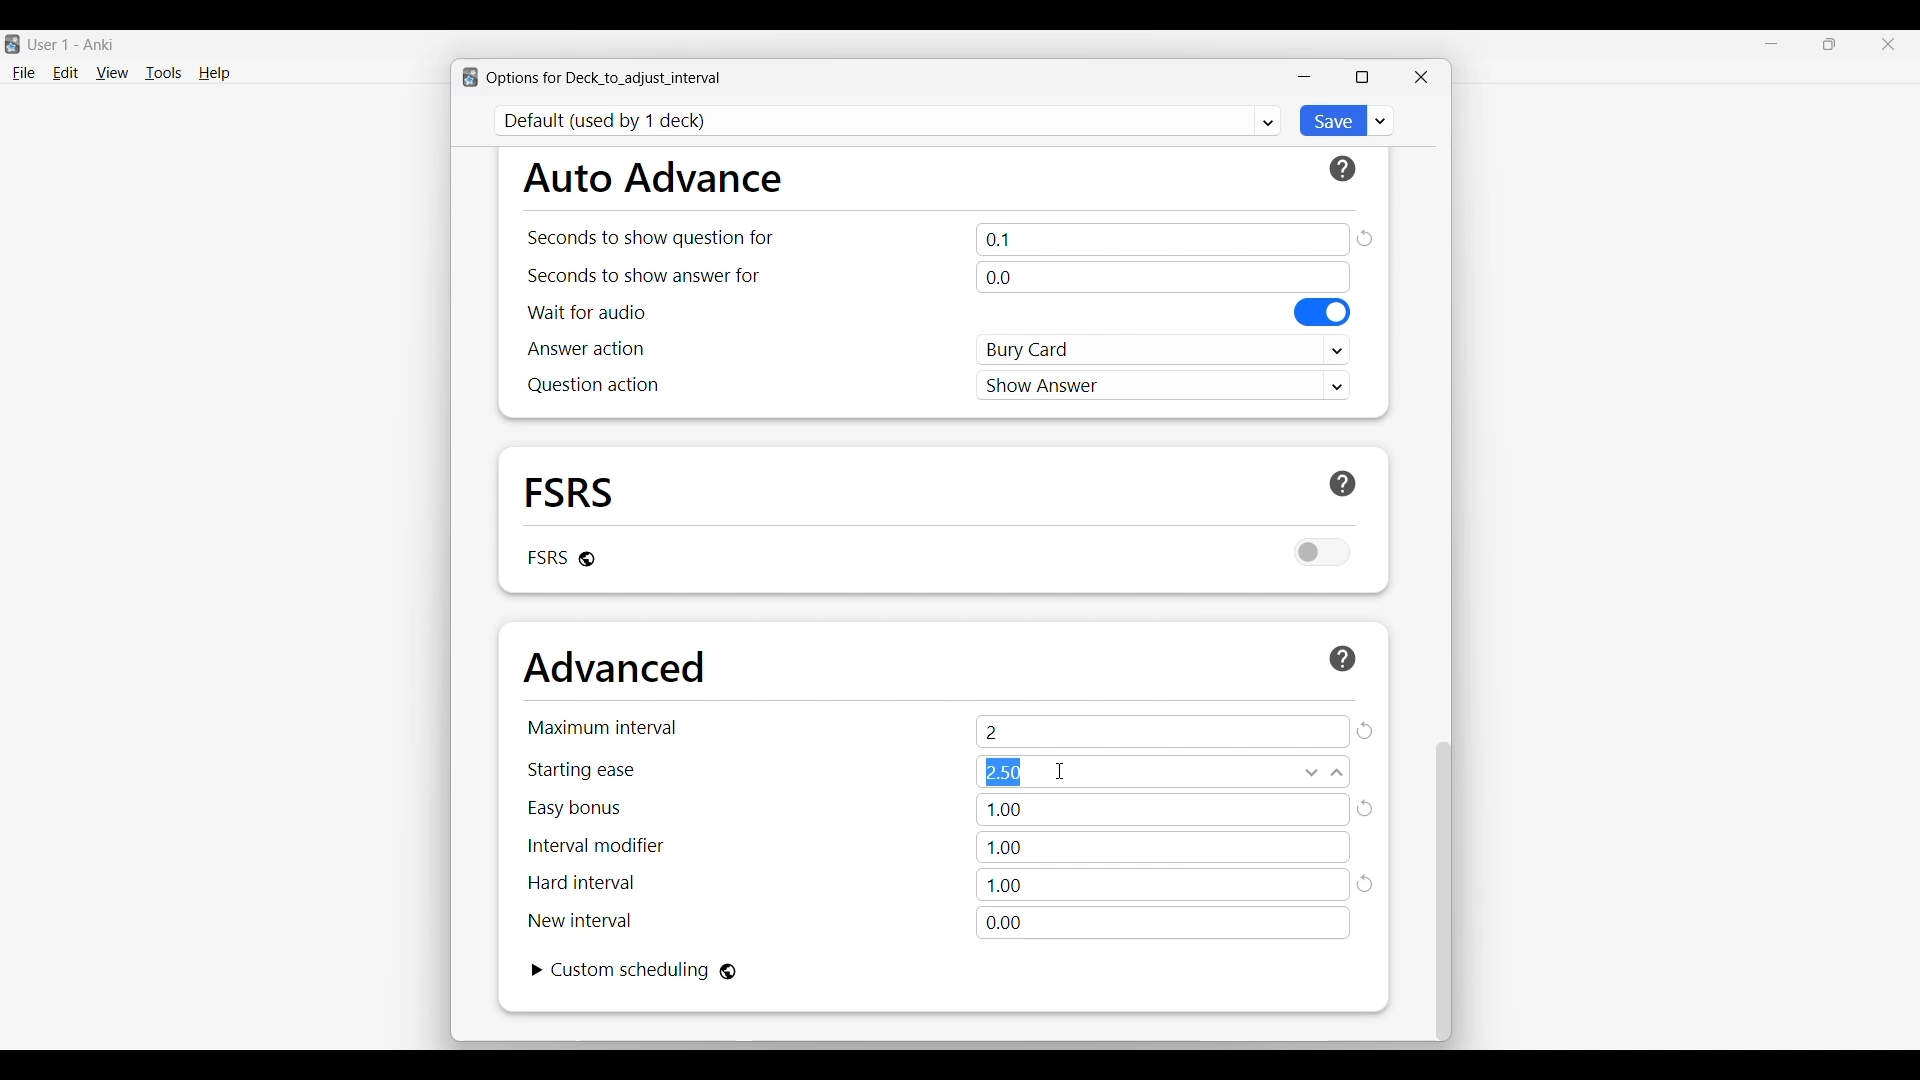 This screenshot has height=1080, width=1920. Describe the element at coordinates (586, 348) in the screenshot. I see `Indicates answer action` at that location.